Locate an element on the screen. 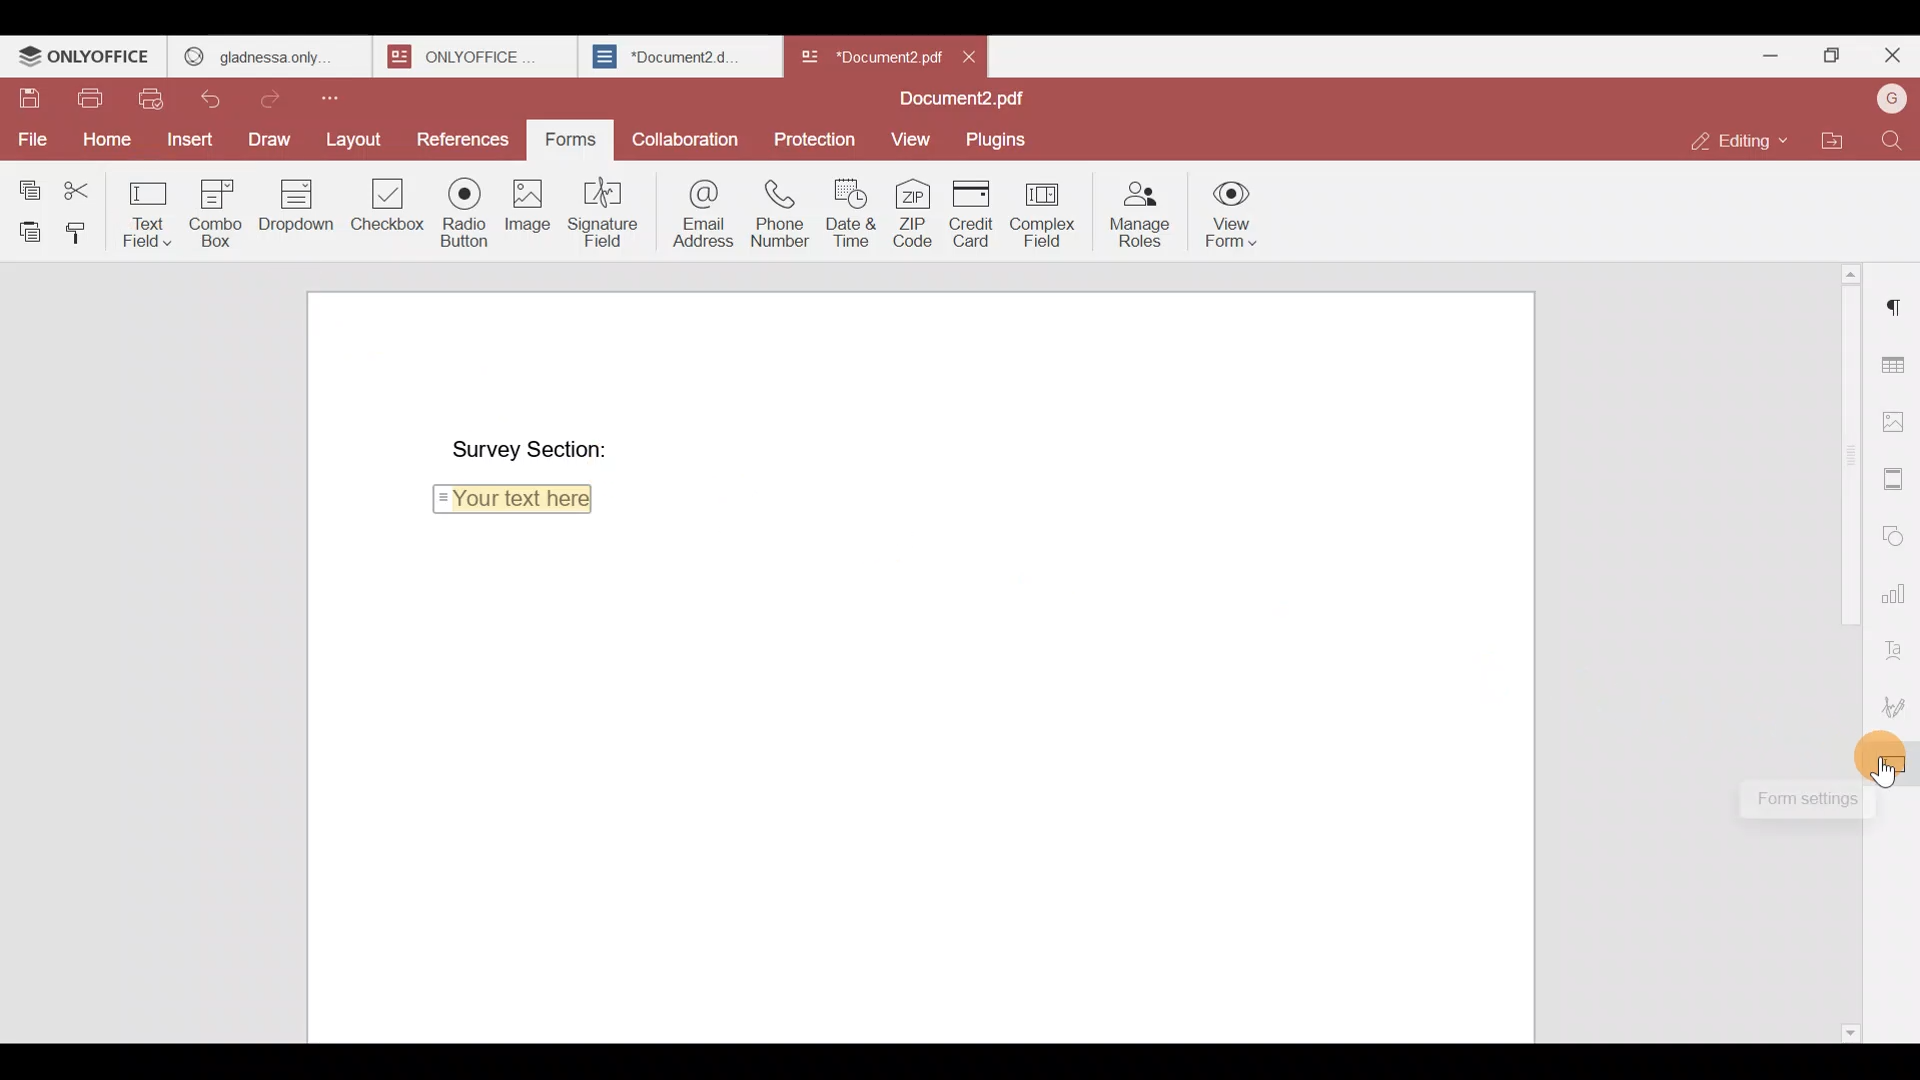 Image resolution: width=1920 pixels, height=1080 pixels. Date & time is located at coordinates (850, 212).